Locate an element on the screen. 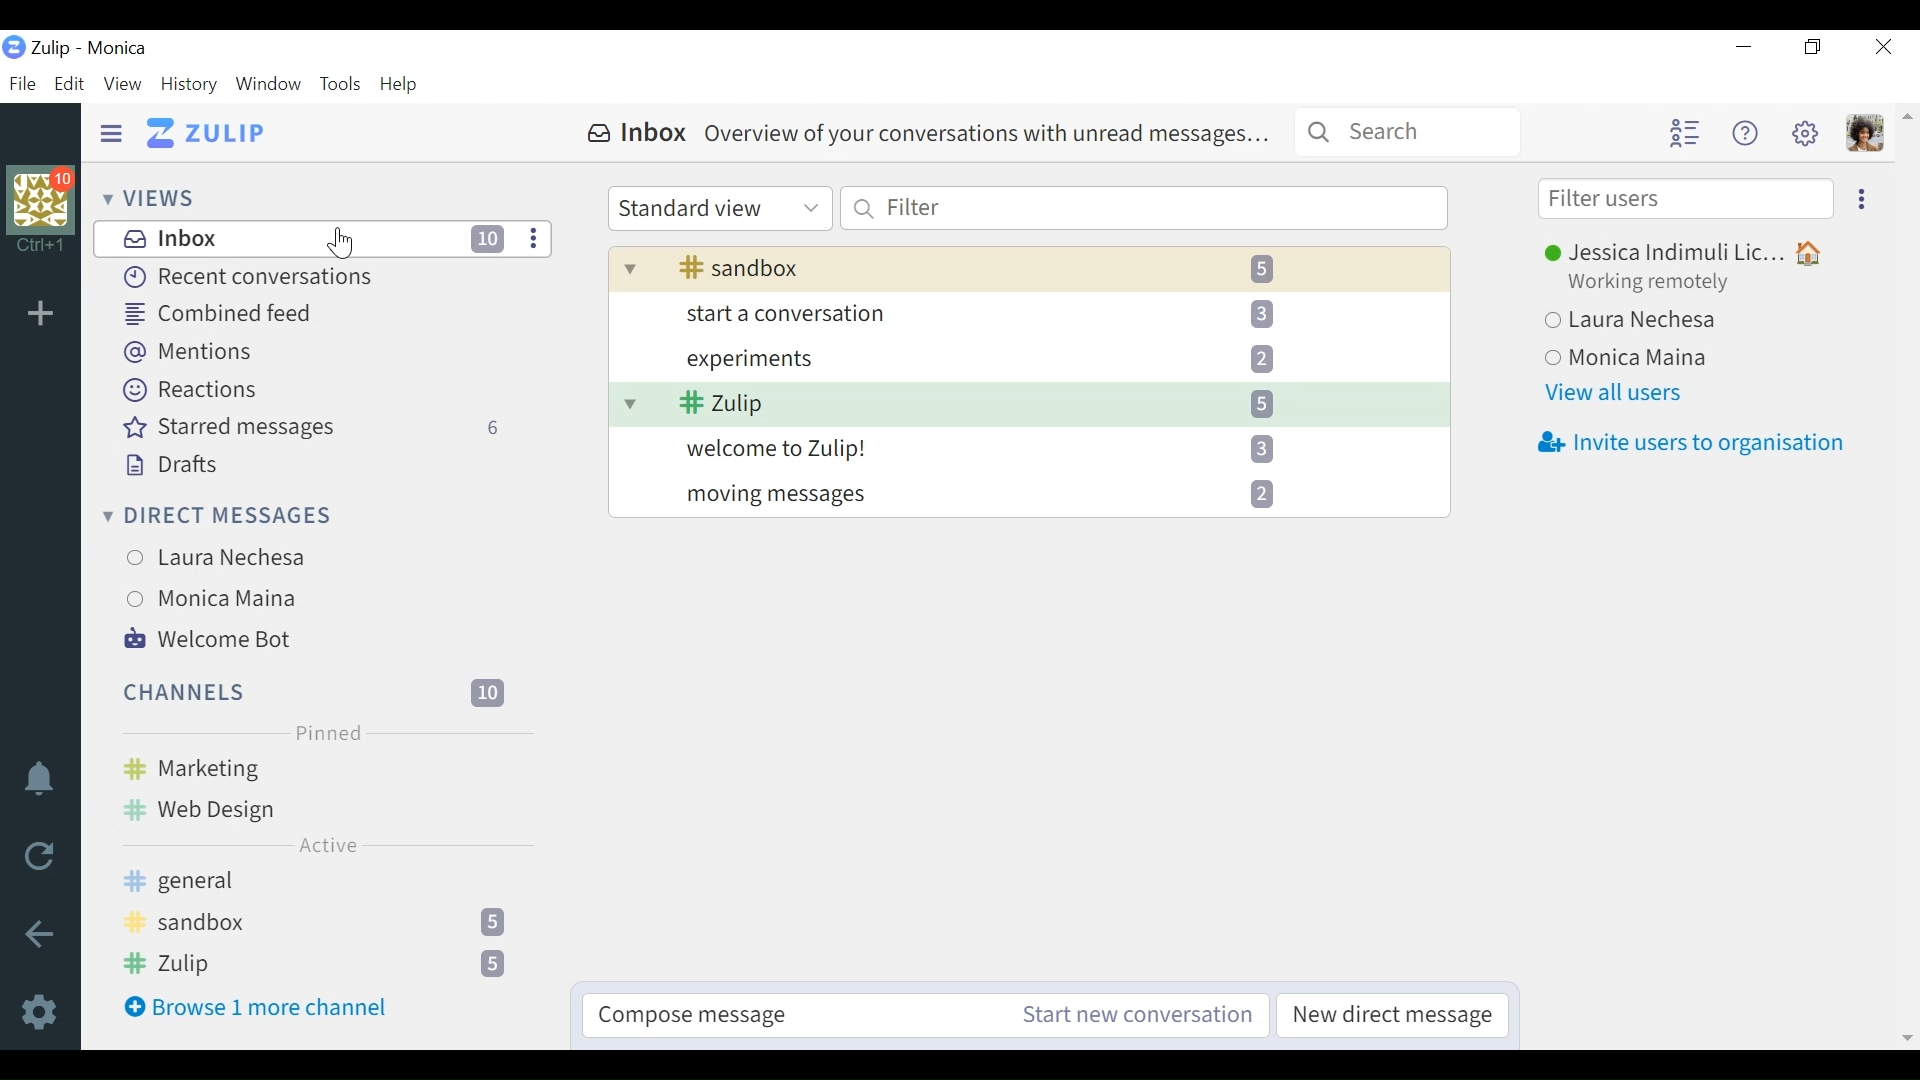 This screenshot has width=1920, height=1080. User is located at coordinates (1635, 322).